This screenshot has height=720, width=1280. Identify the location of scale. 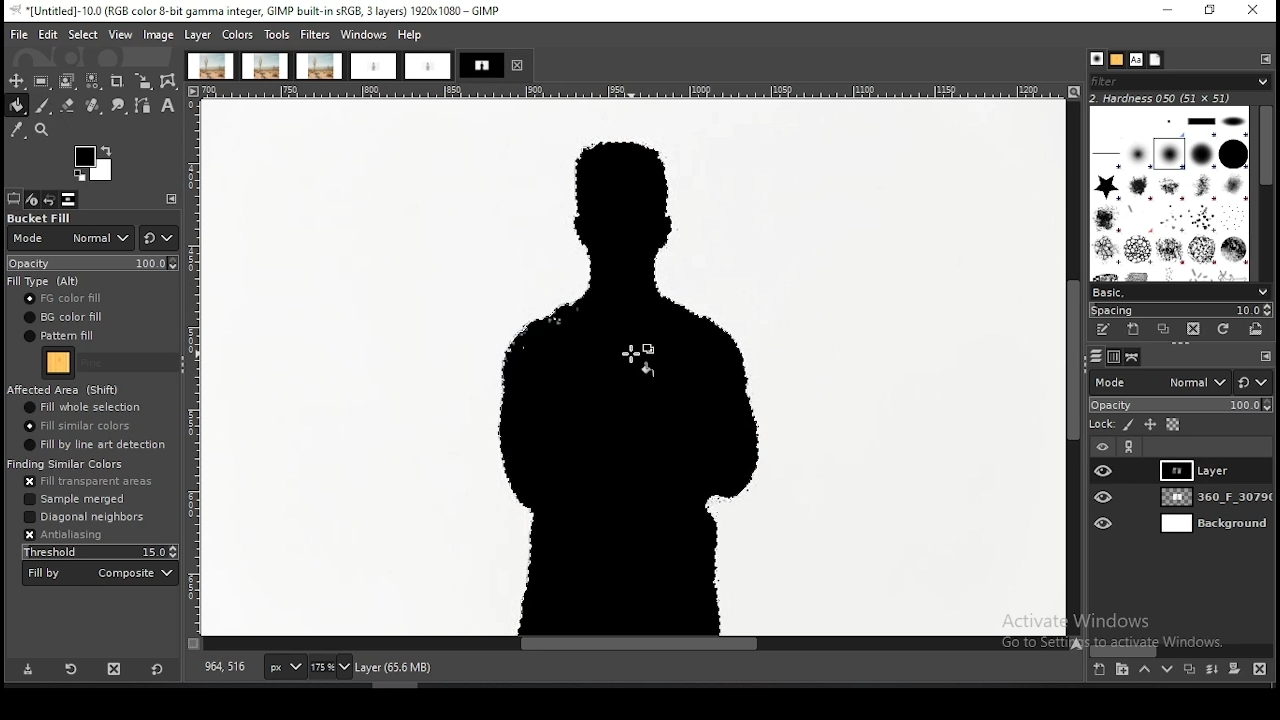
(194, 368).